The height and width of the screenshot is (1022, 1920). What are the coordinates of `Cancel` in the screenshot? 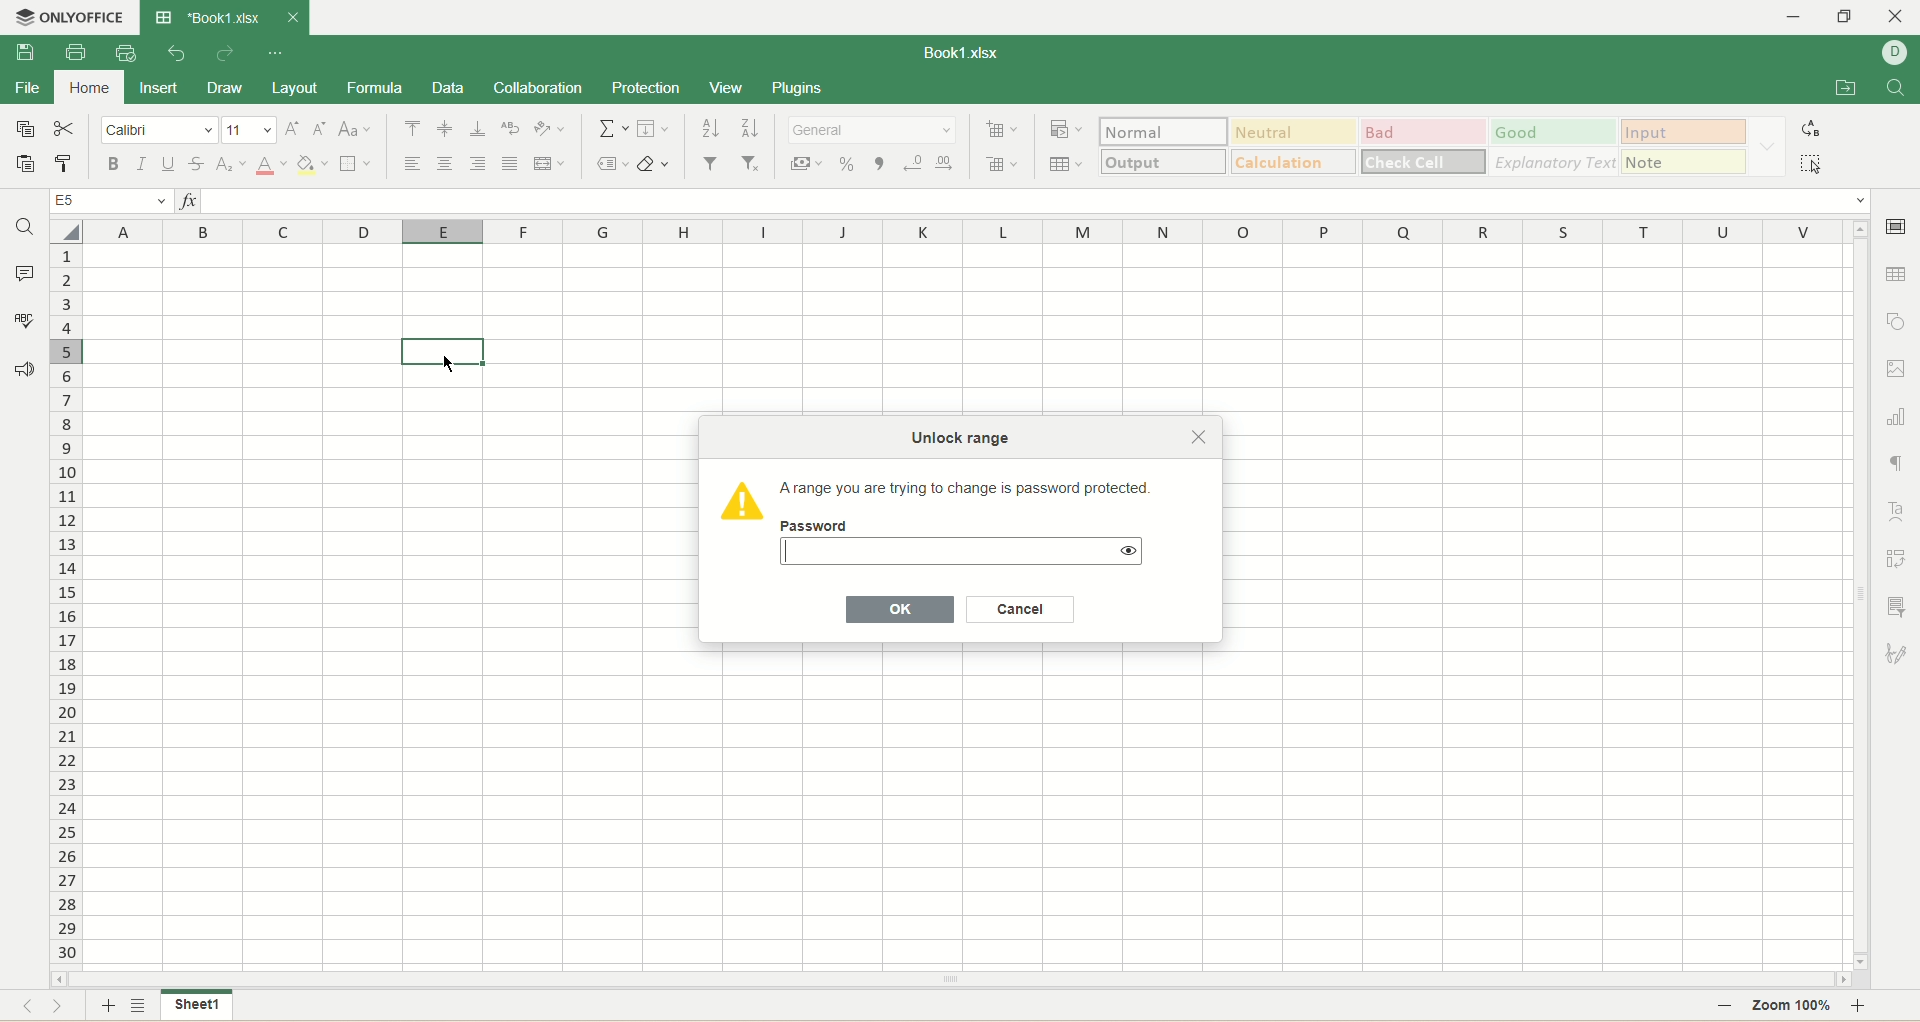 It's located at (1029, 611).